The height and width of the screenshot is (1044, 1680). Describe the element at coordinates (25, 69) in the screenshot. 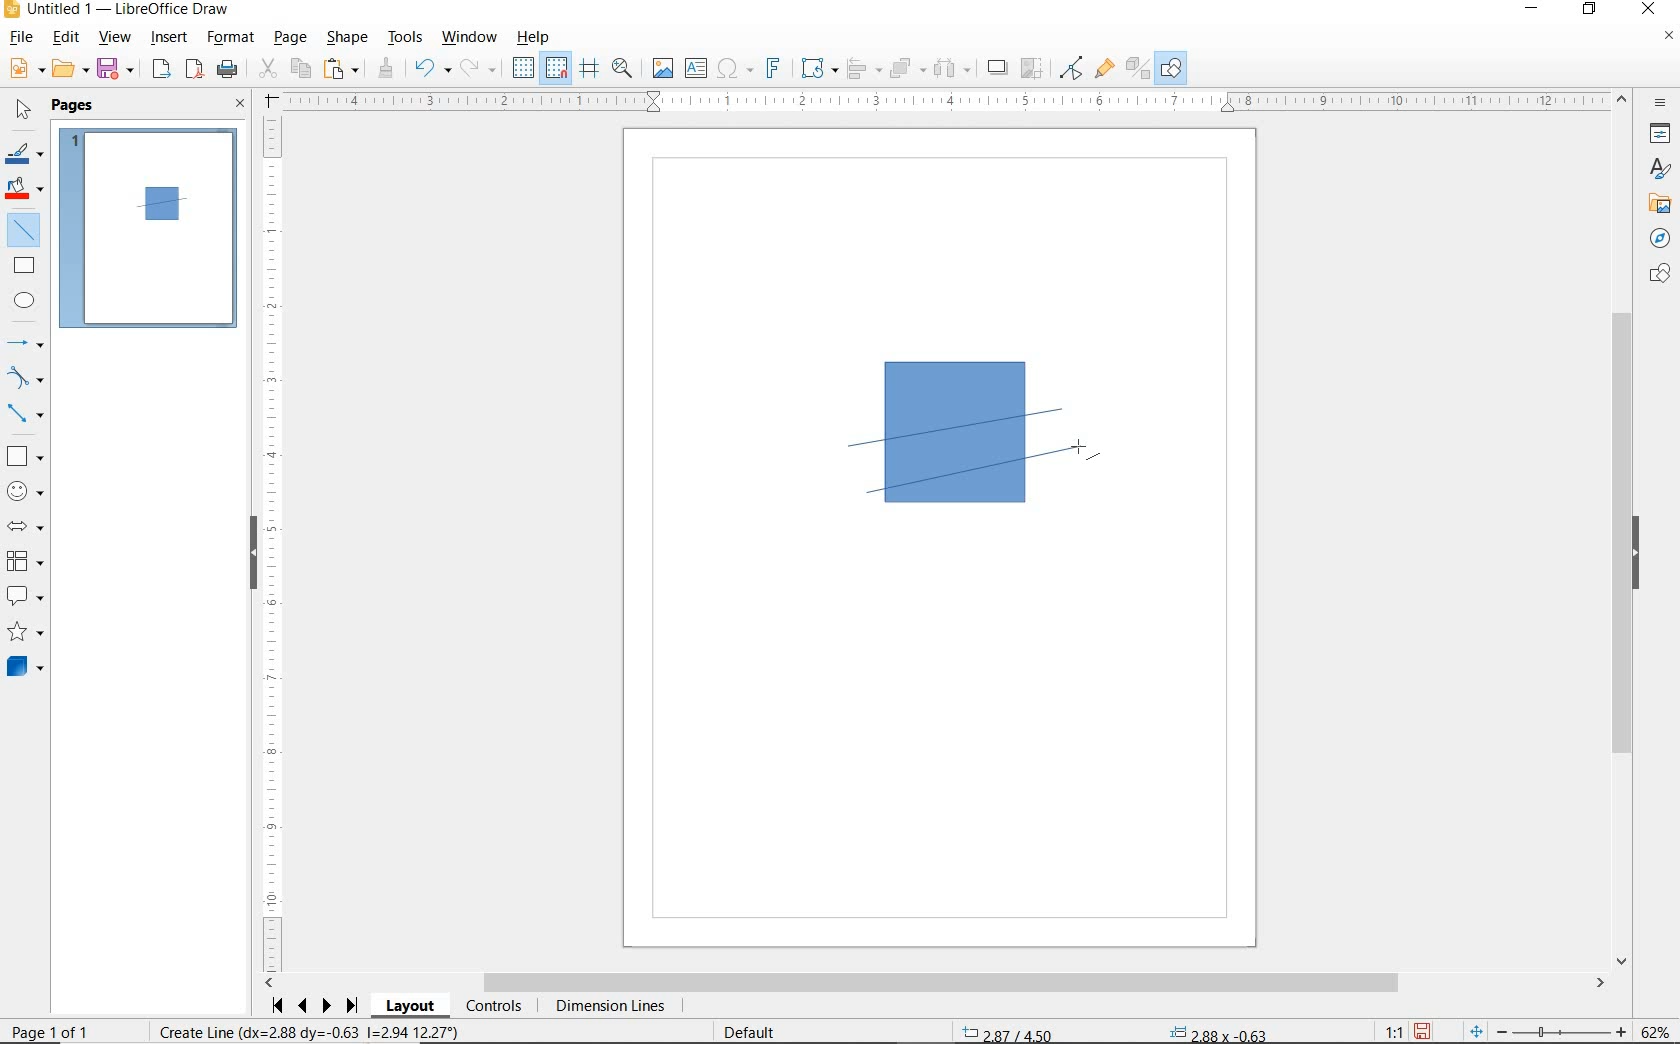

I see `NEW` at that location.